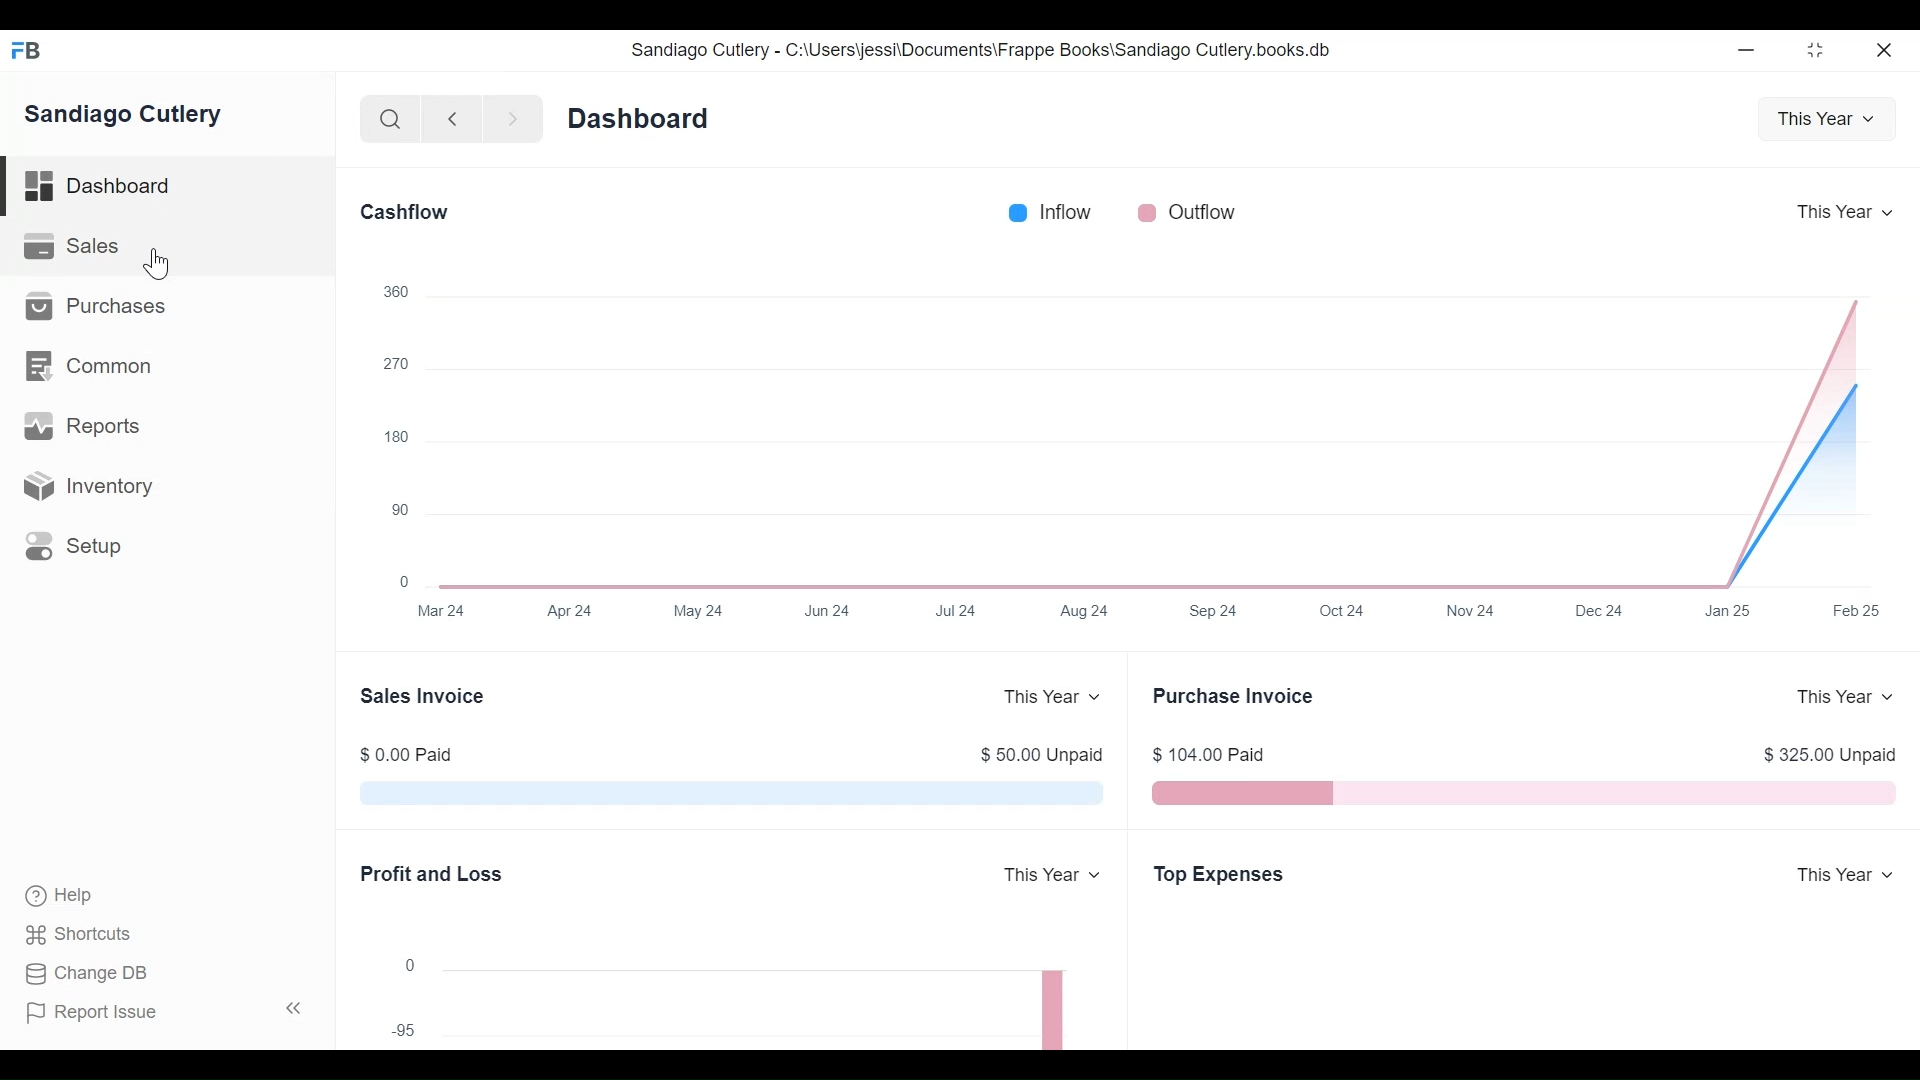 The height and width of the screenshot is (1080, 1920). I want to click on This Year, so click(1053, 875).